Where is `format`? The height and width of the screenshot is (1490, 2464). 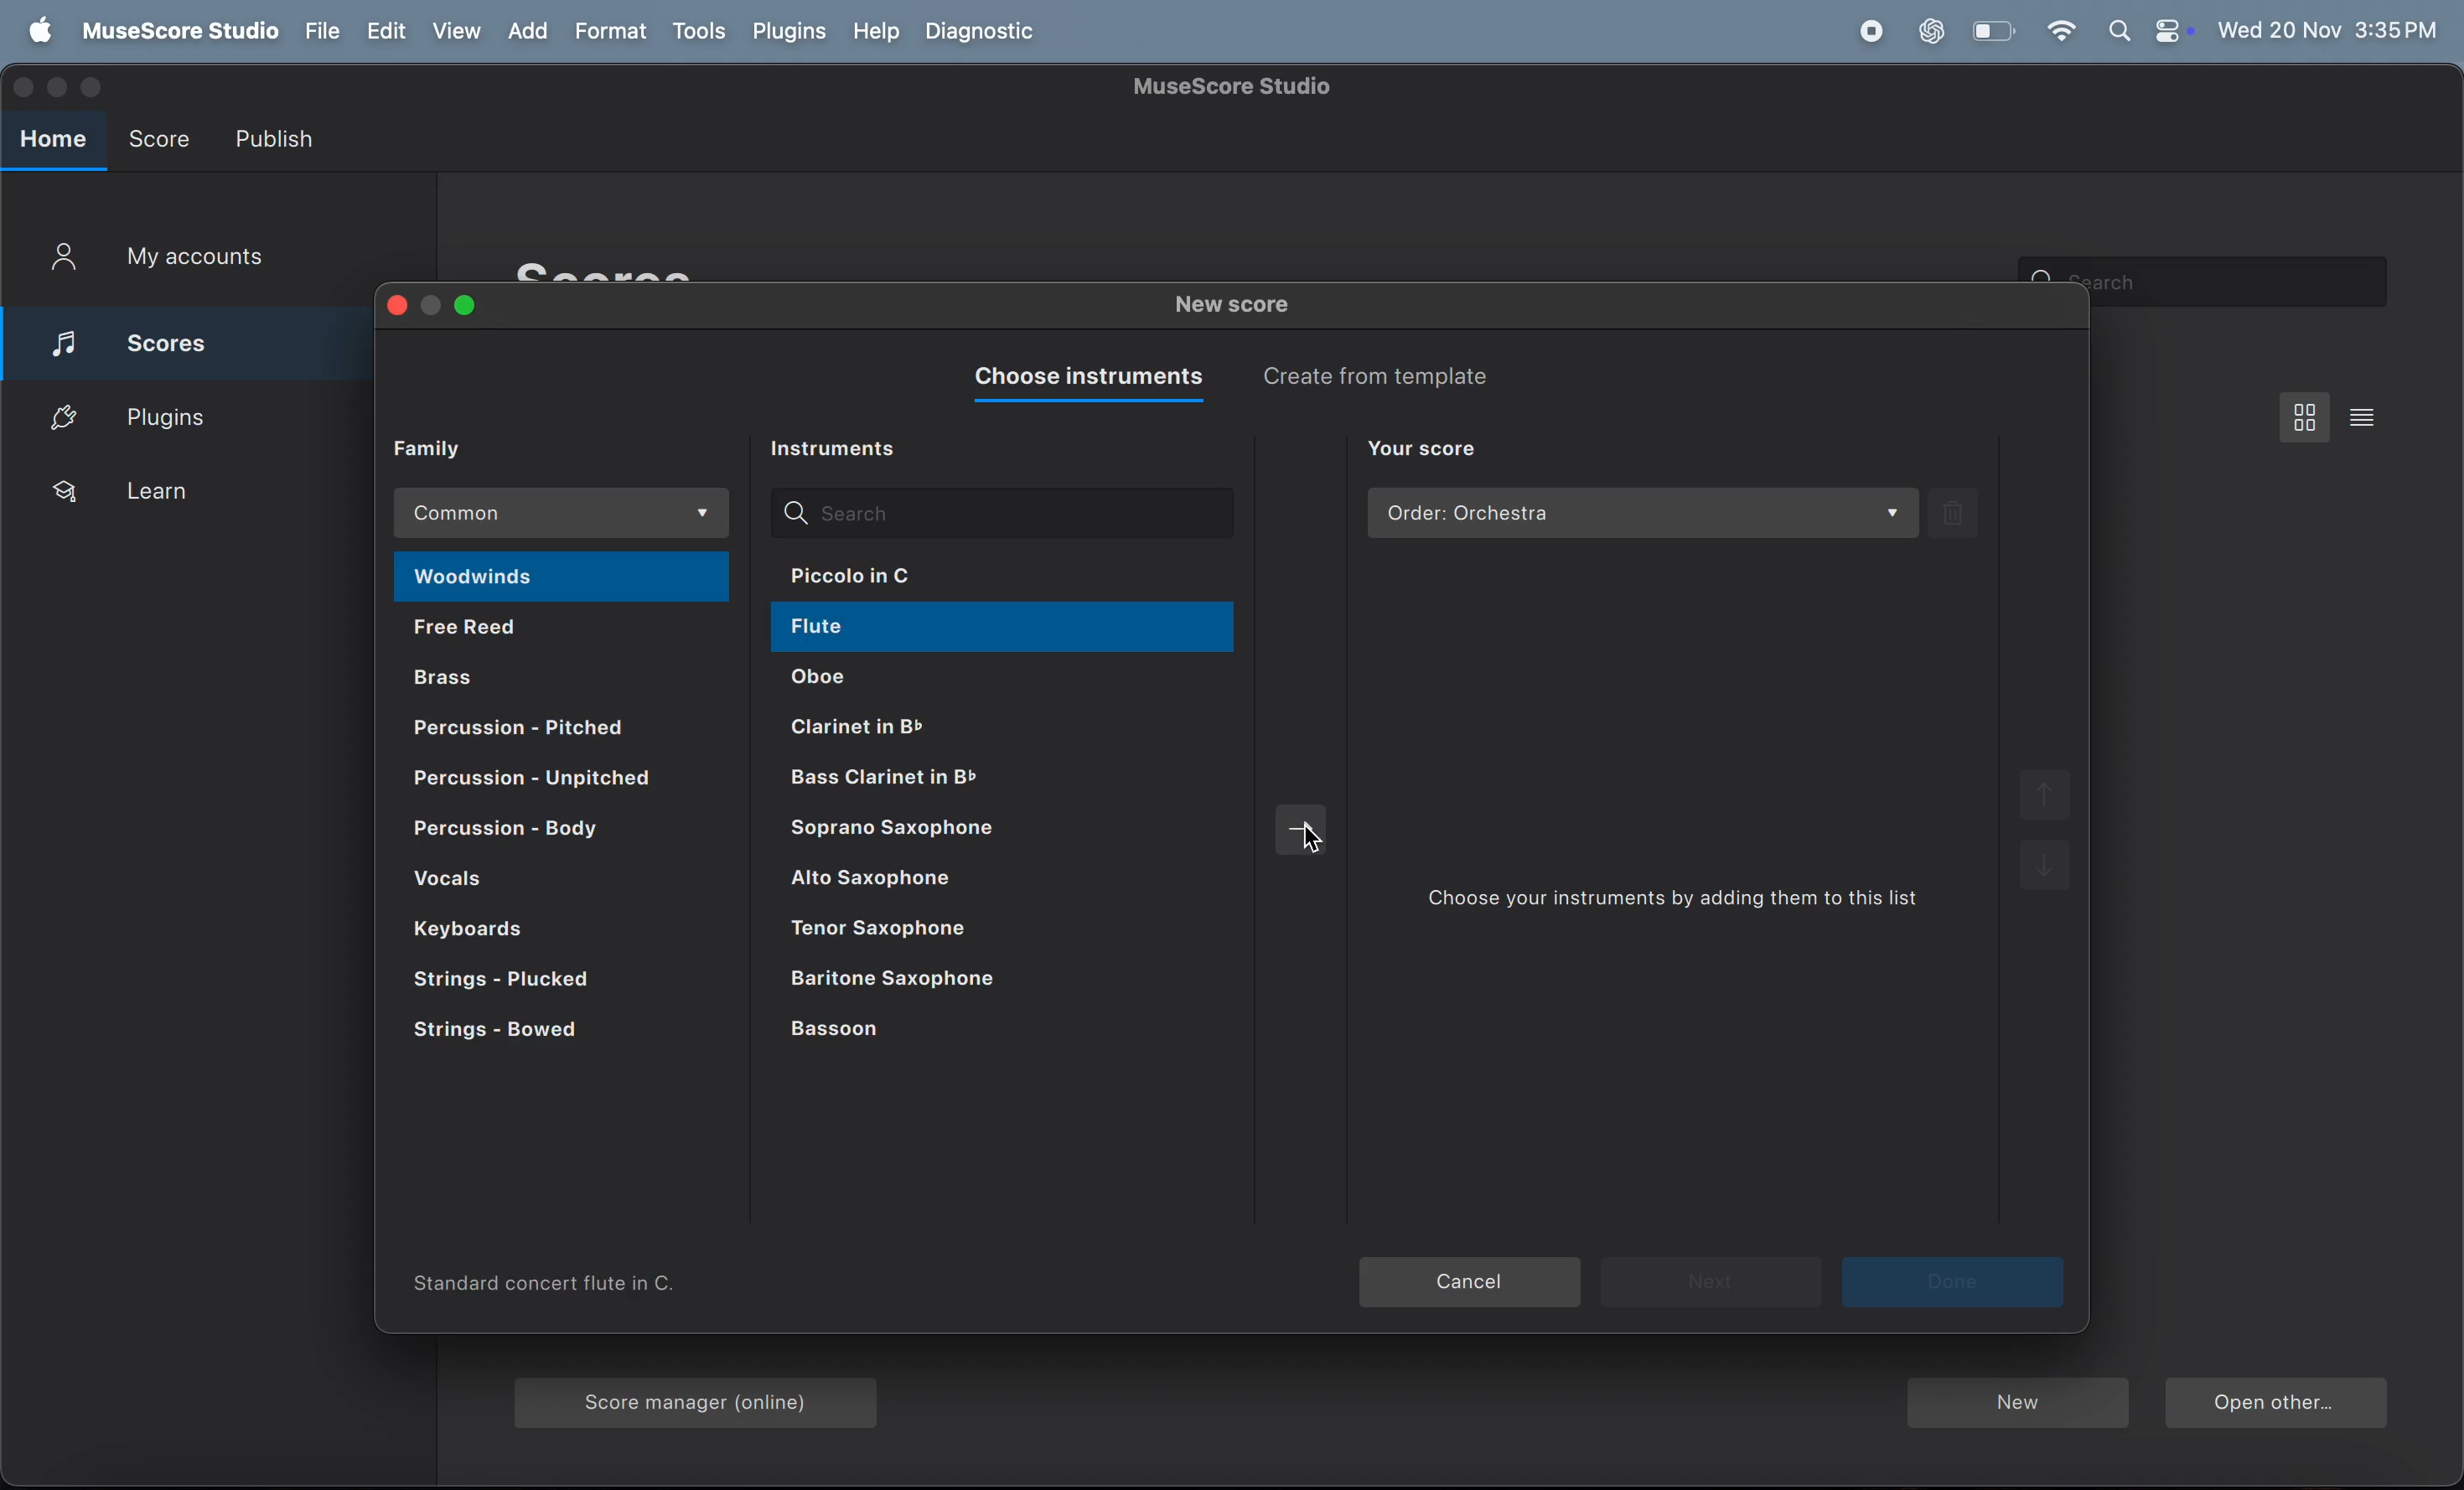
format is located at coordinates (615, 31).